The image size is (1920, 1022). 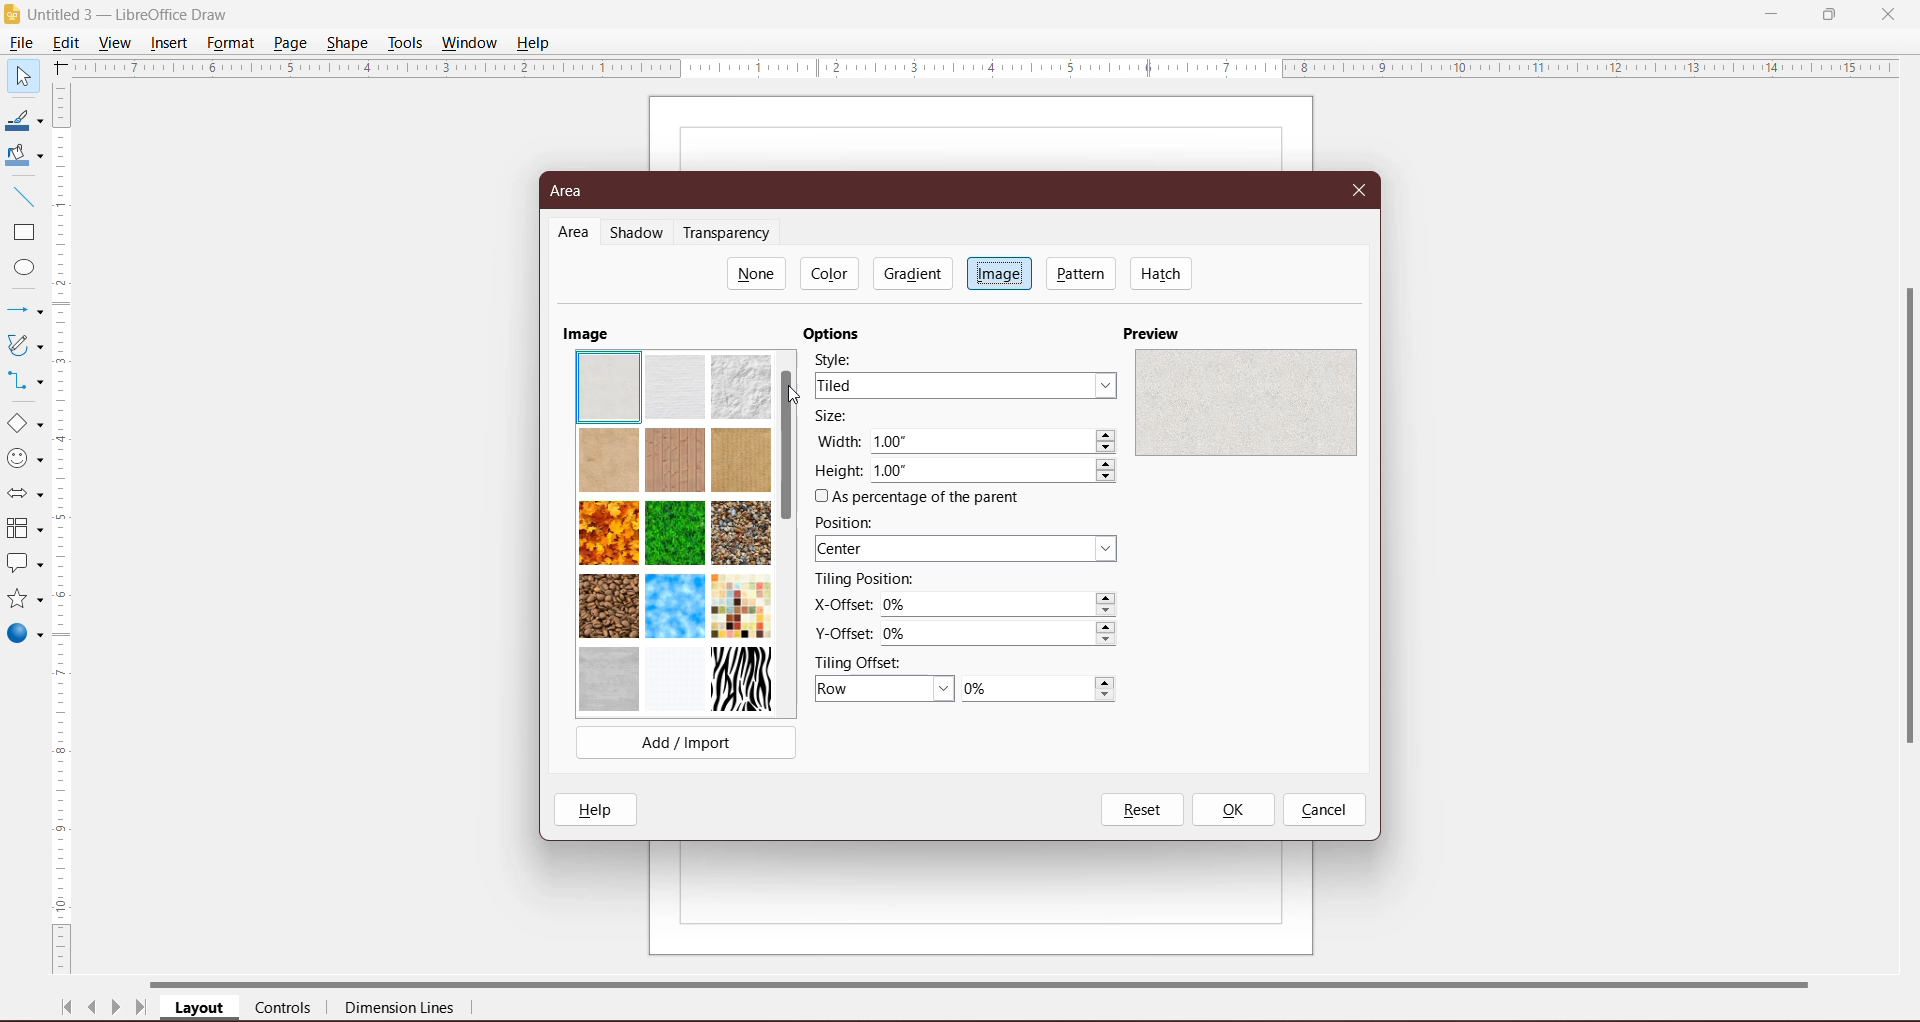 I want to click on As percentage of the present, so click(x=921, y=498).